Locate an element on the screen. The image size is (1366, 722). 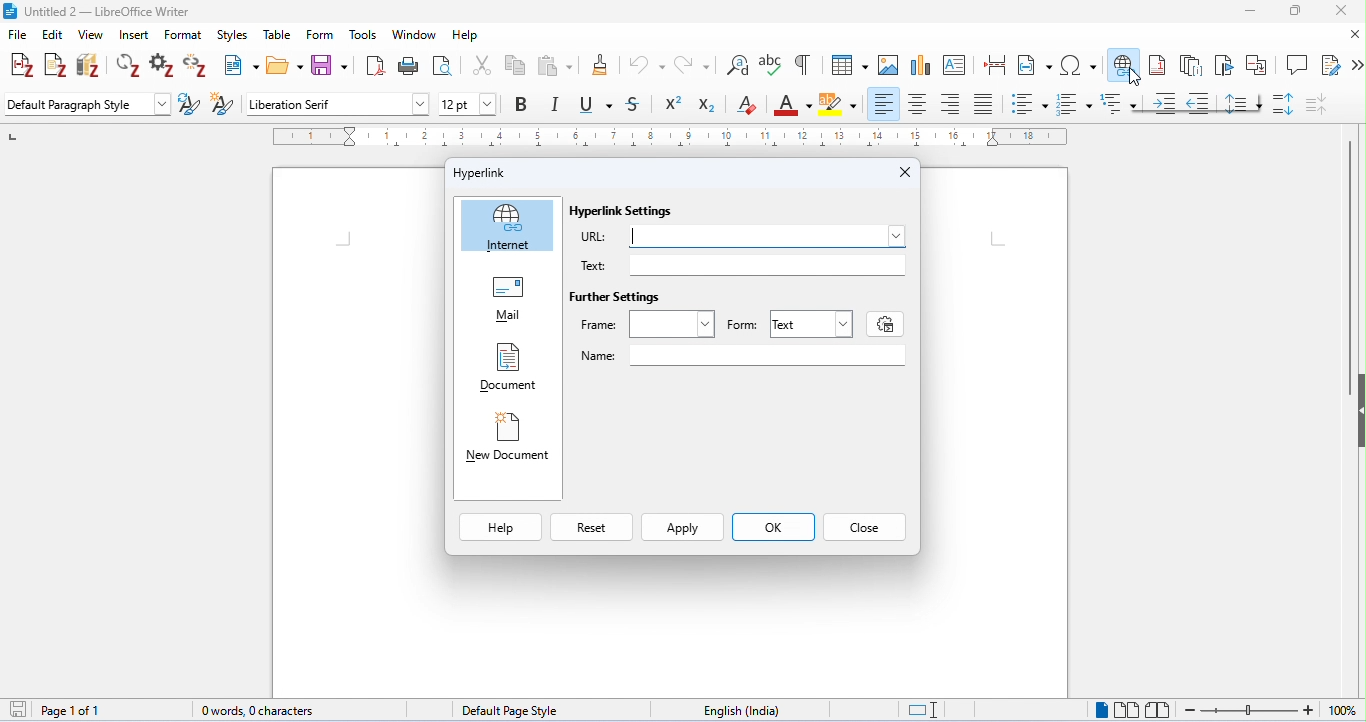
toggle formatting marks is located at coordinates (803, 64).